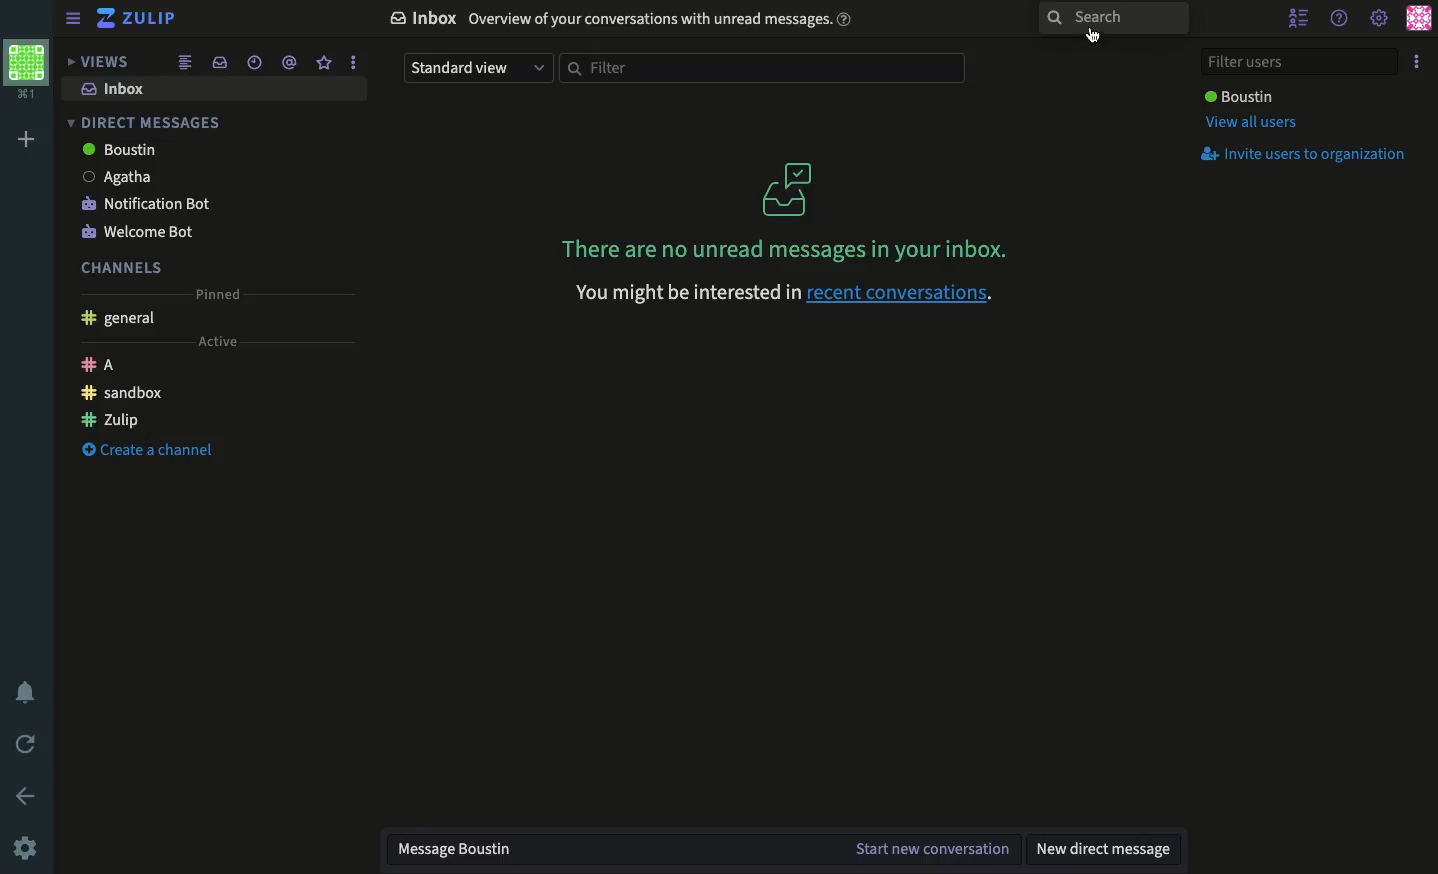  Describe the element at coordinates (215, 342) in the screenshot. I see `Active` at that location.